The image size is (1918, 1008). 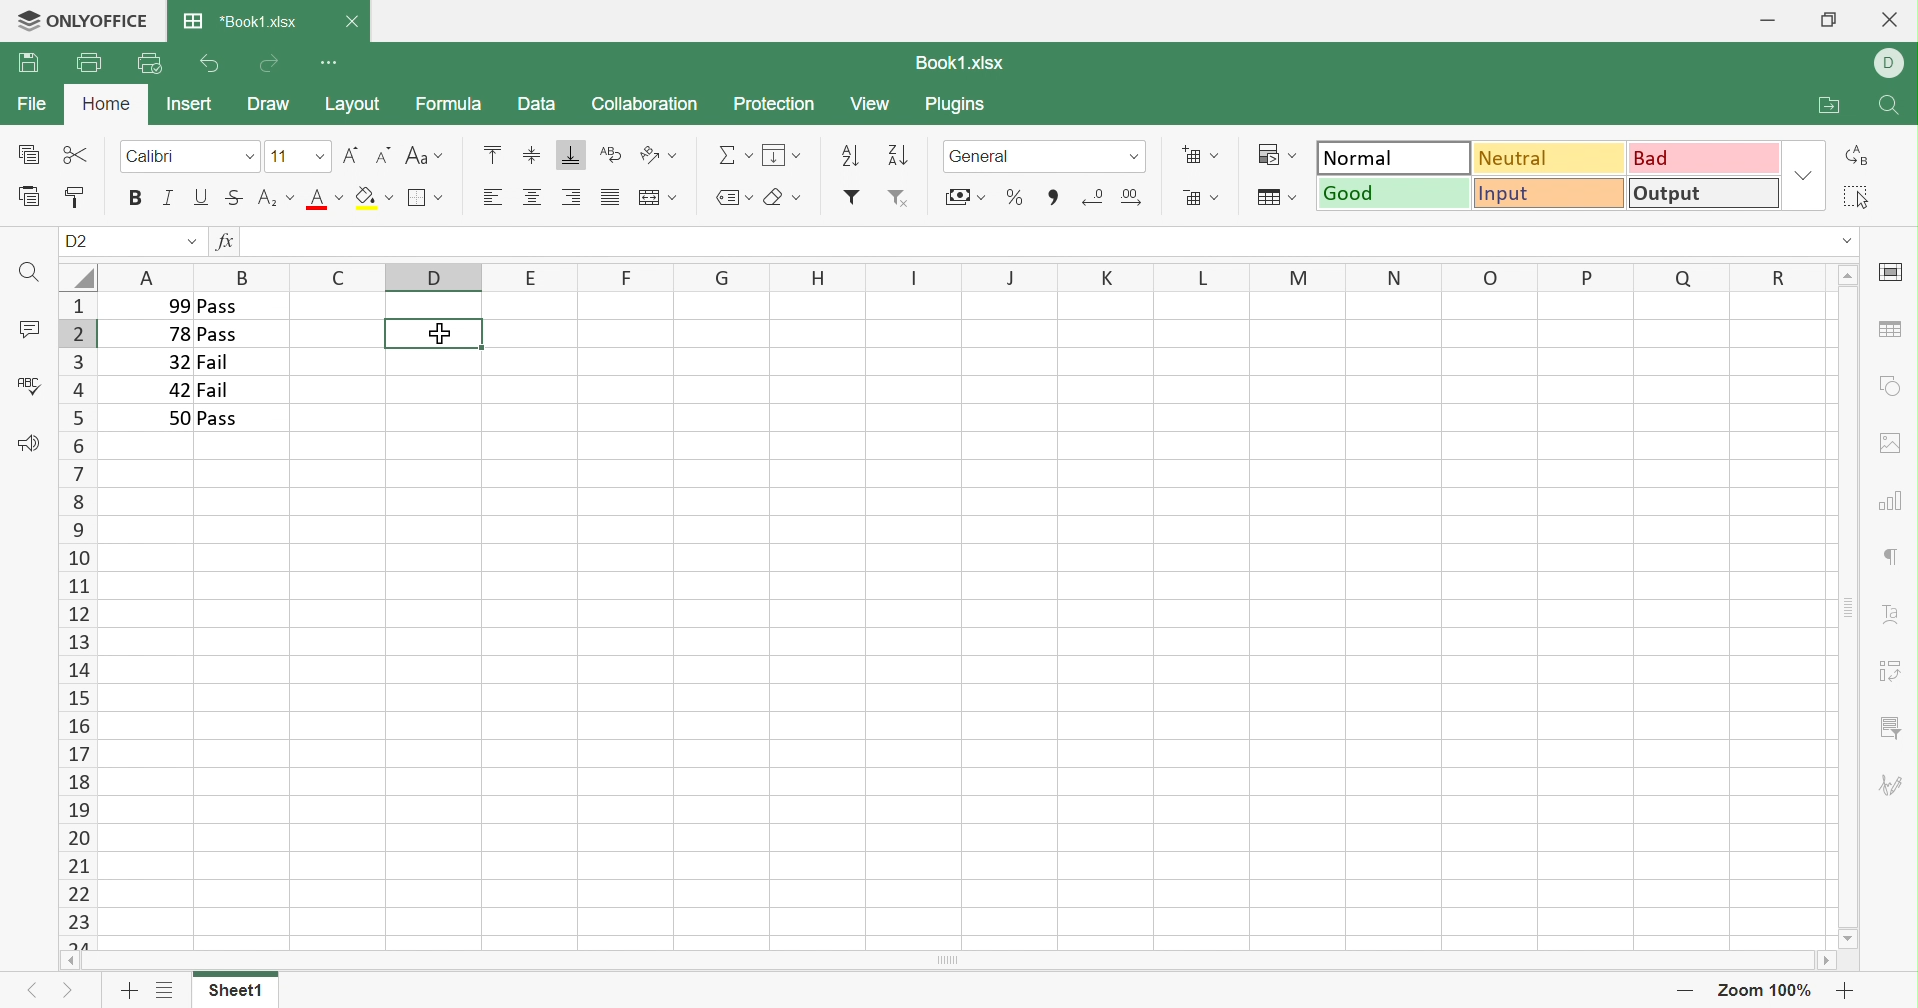 What do you see at coordinates (1280, 155) in the screenshot?
I see `Conditional formatting` at bounding box center [1280, 155].